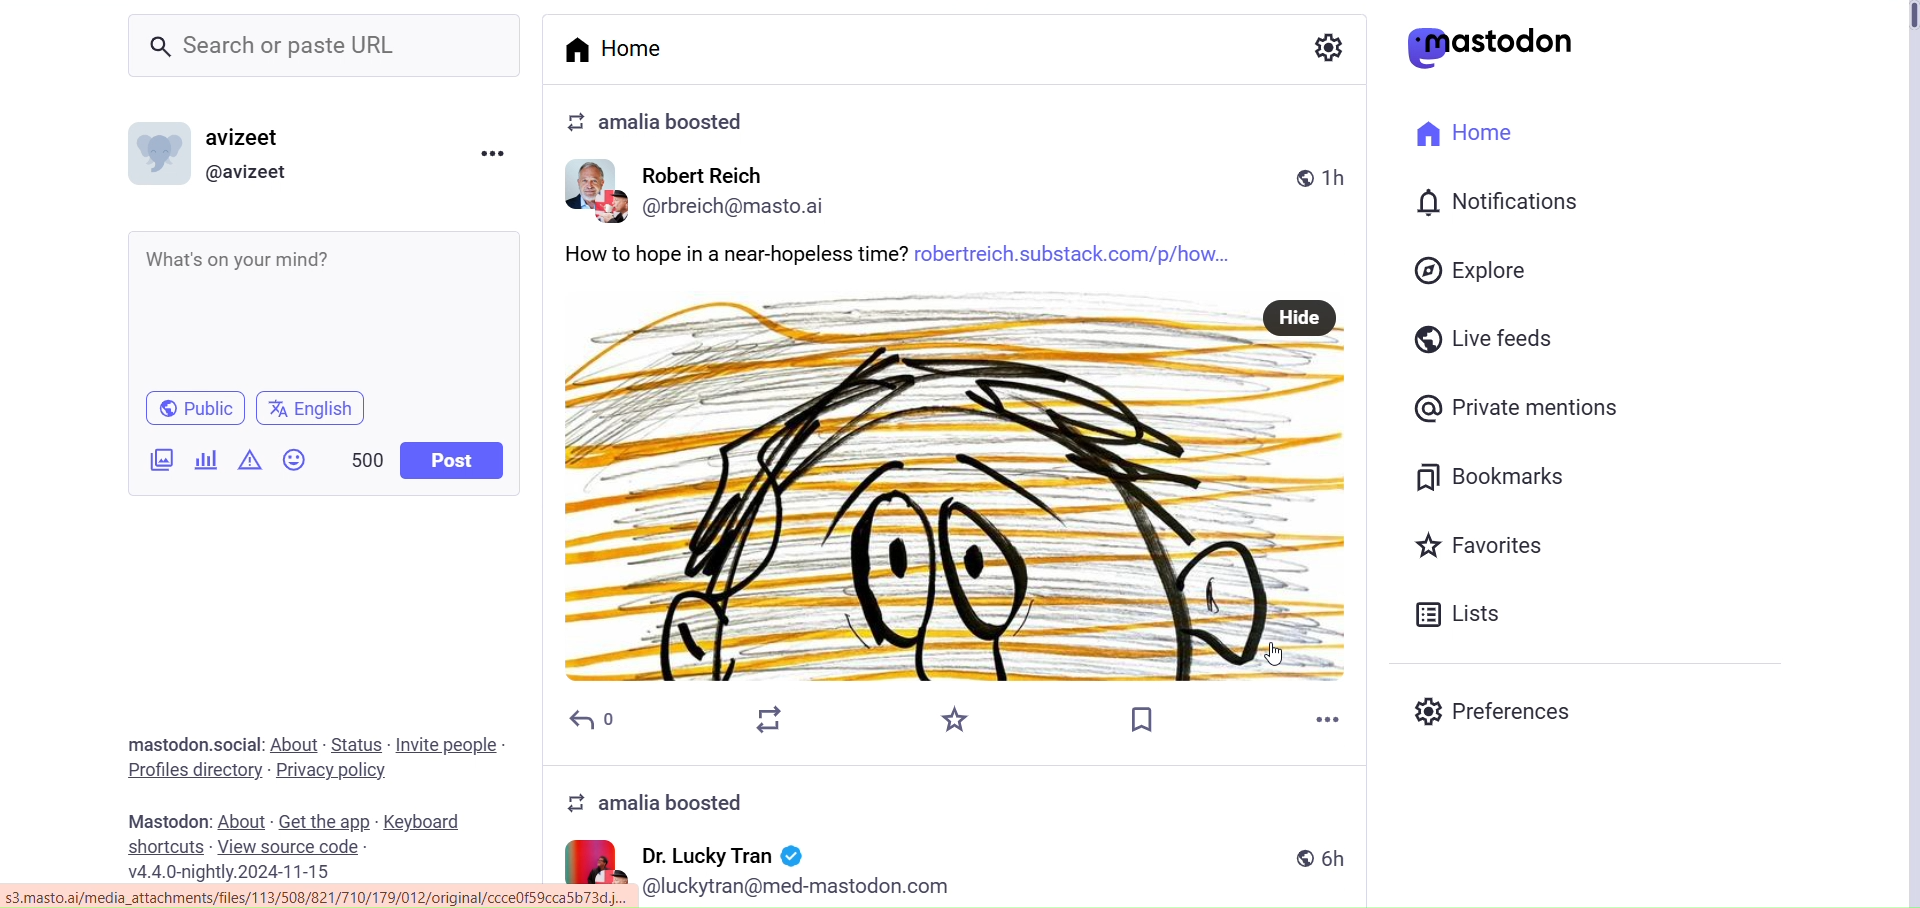 This screenshot has height=908, width=1920. What do you see at coordinates (1323, 44) in the screenshot?
I see `setting` at bounding box center [1323, 44].